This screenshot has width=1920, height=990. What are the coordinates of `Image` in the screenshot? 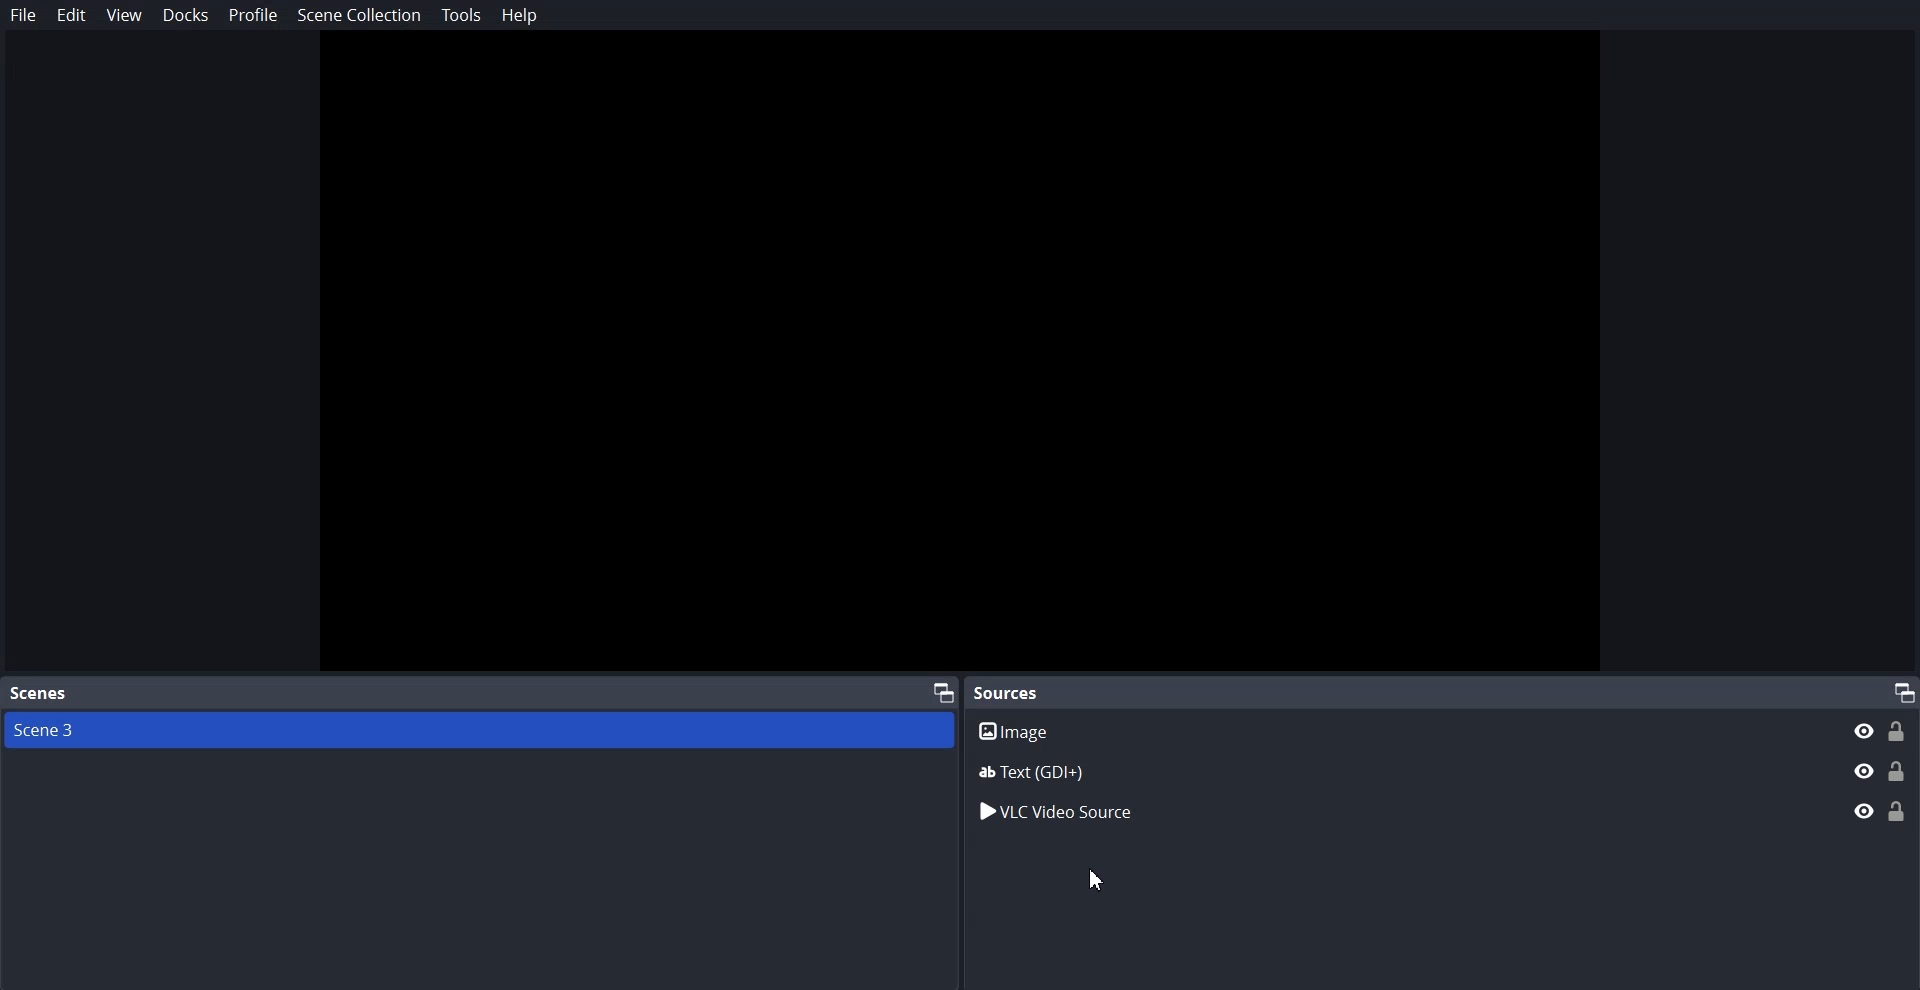 It's located at (1443, 730).